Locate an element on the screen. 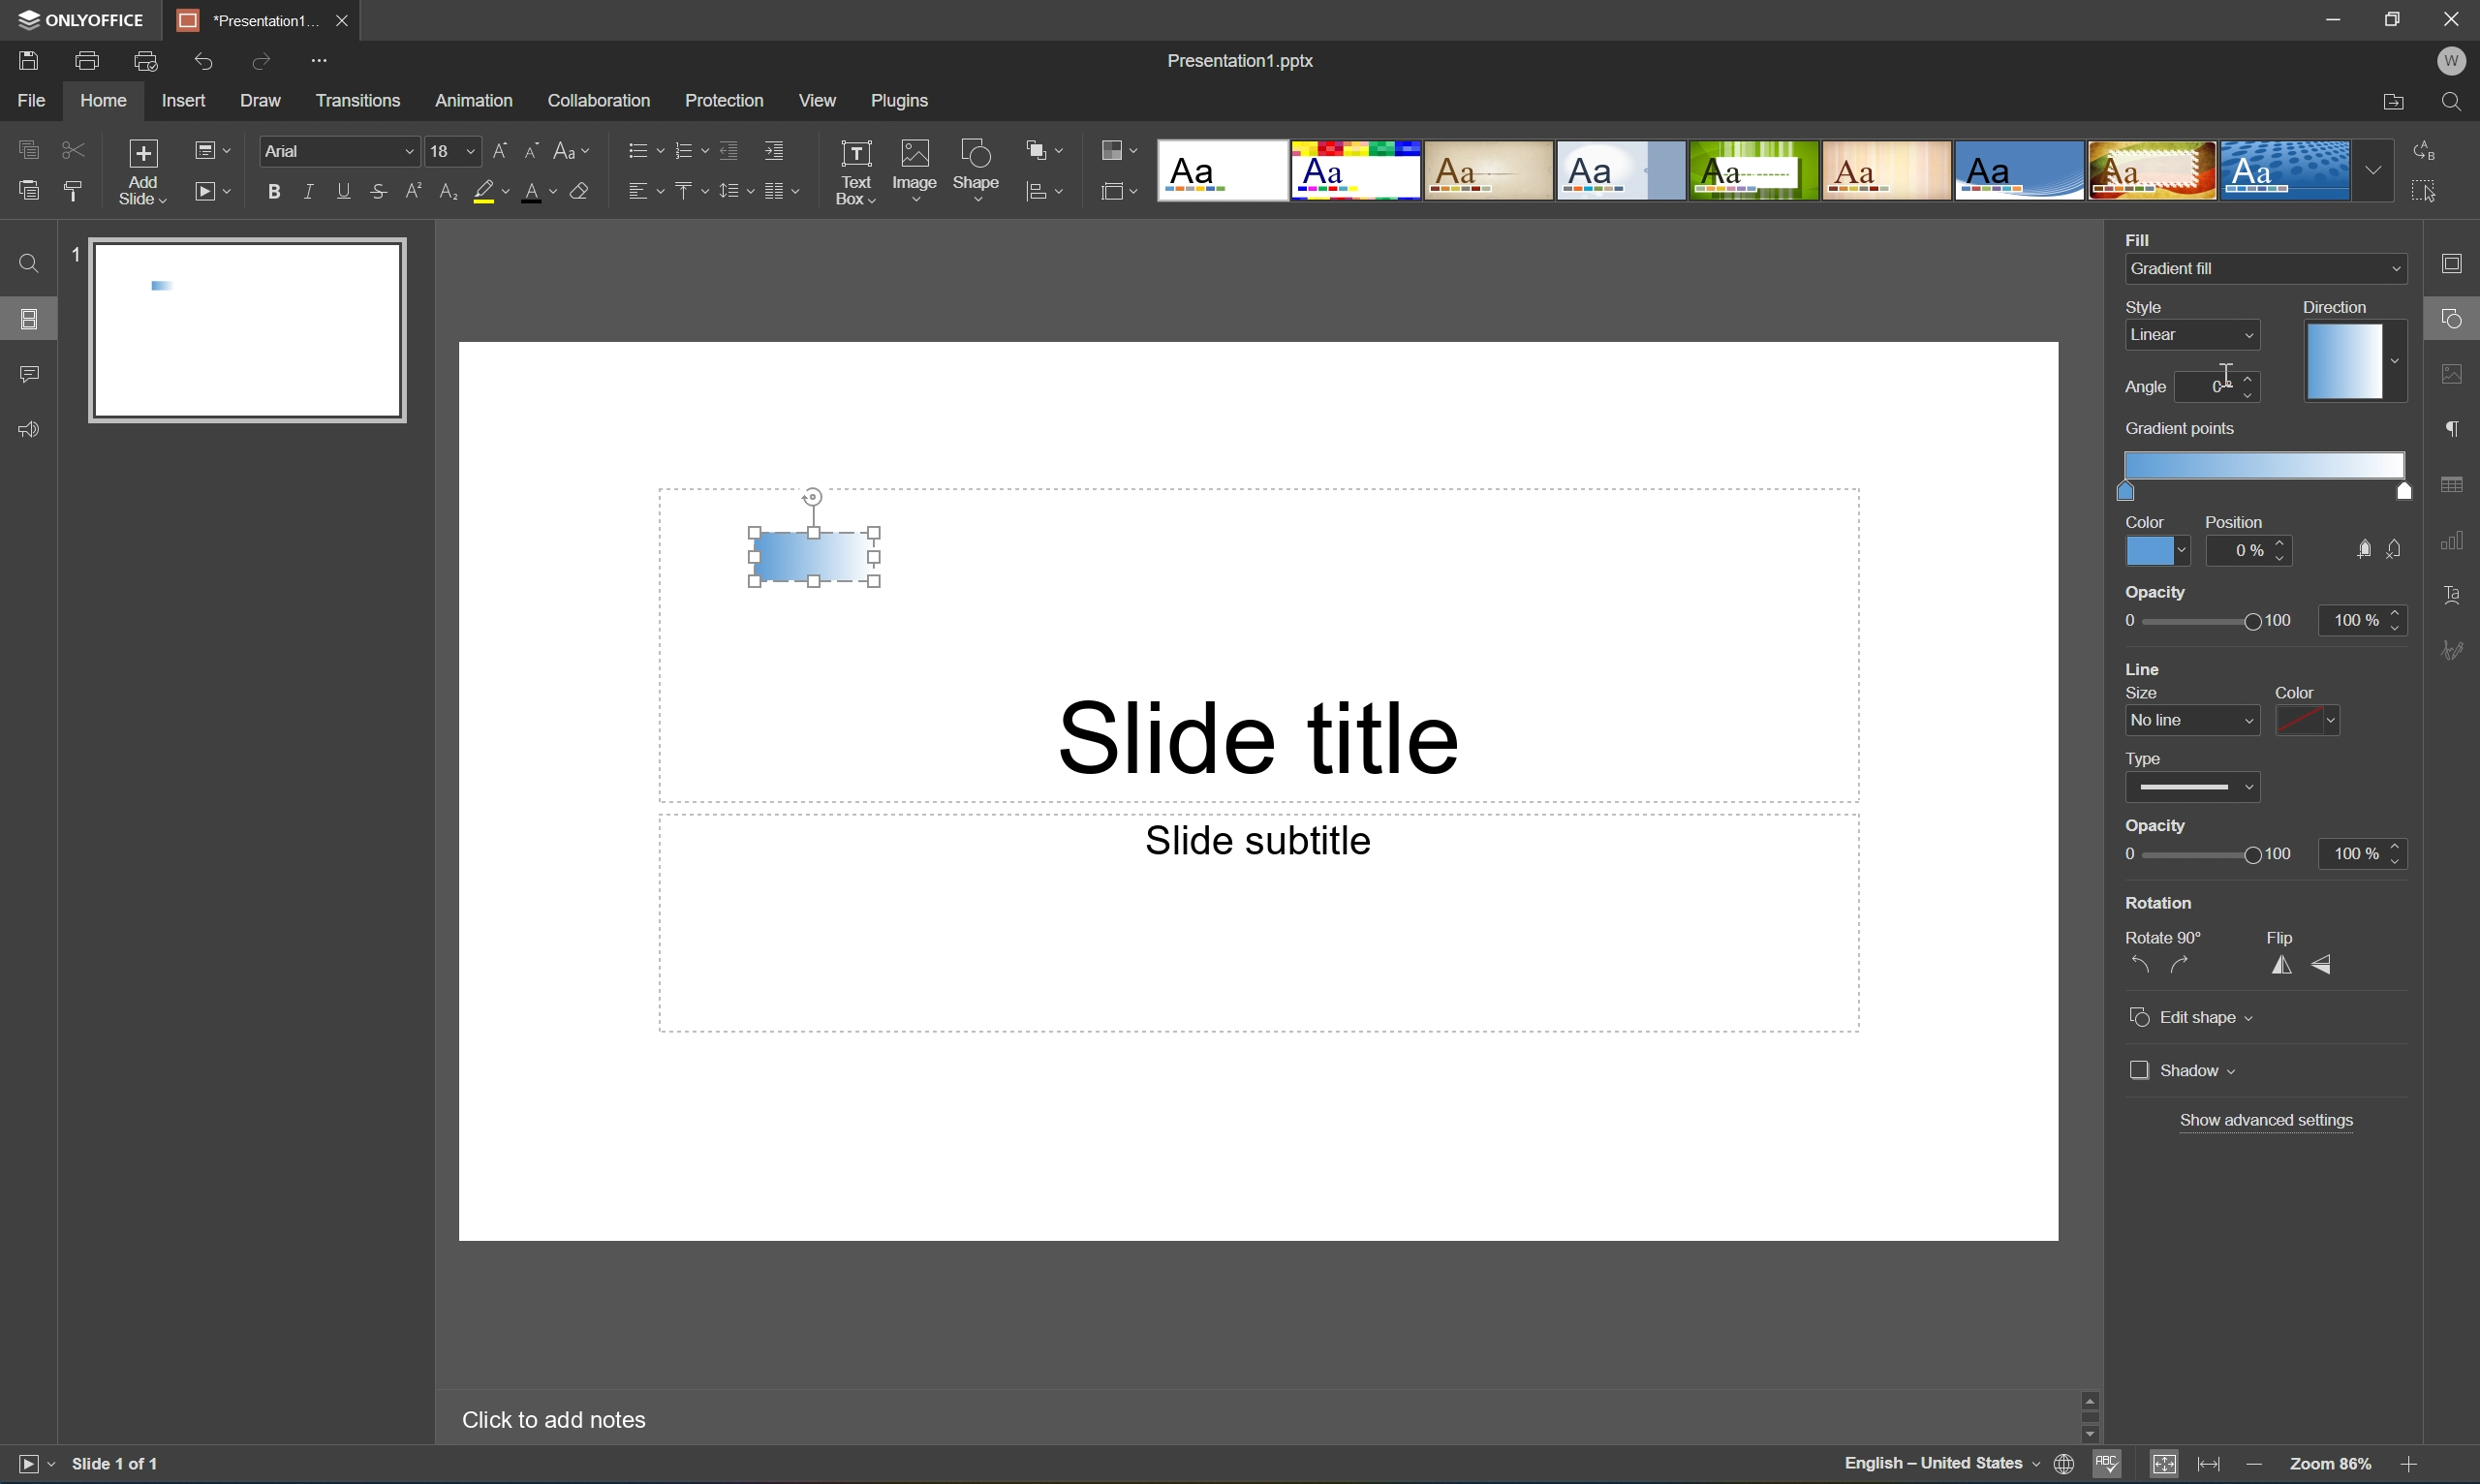 This screenshot has height=1484, width=2480. Home is located at coordinates (102, 102).